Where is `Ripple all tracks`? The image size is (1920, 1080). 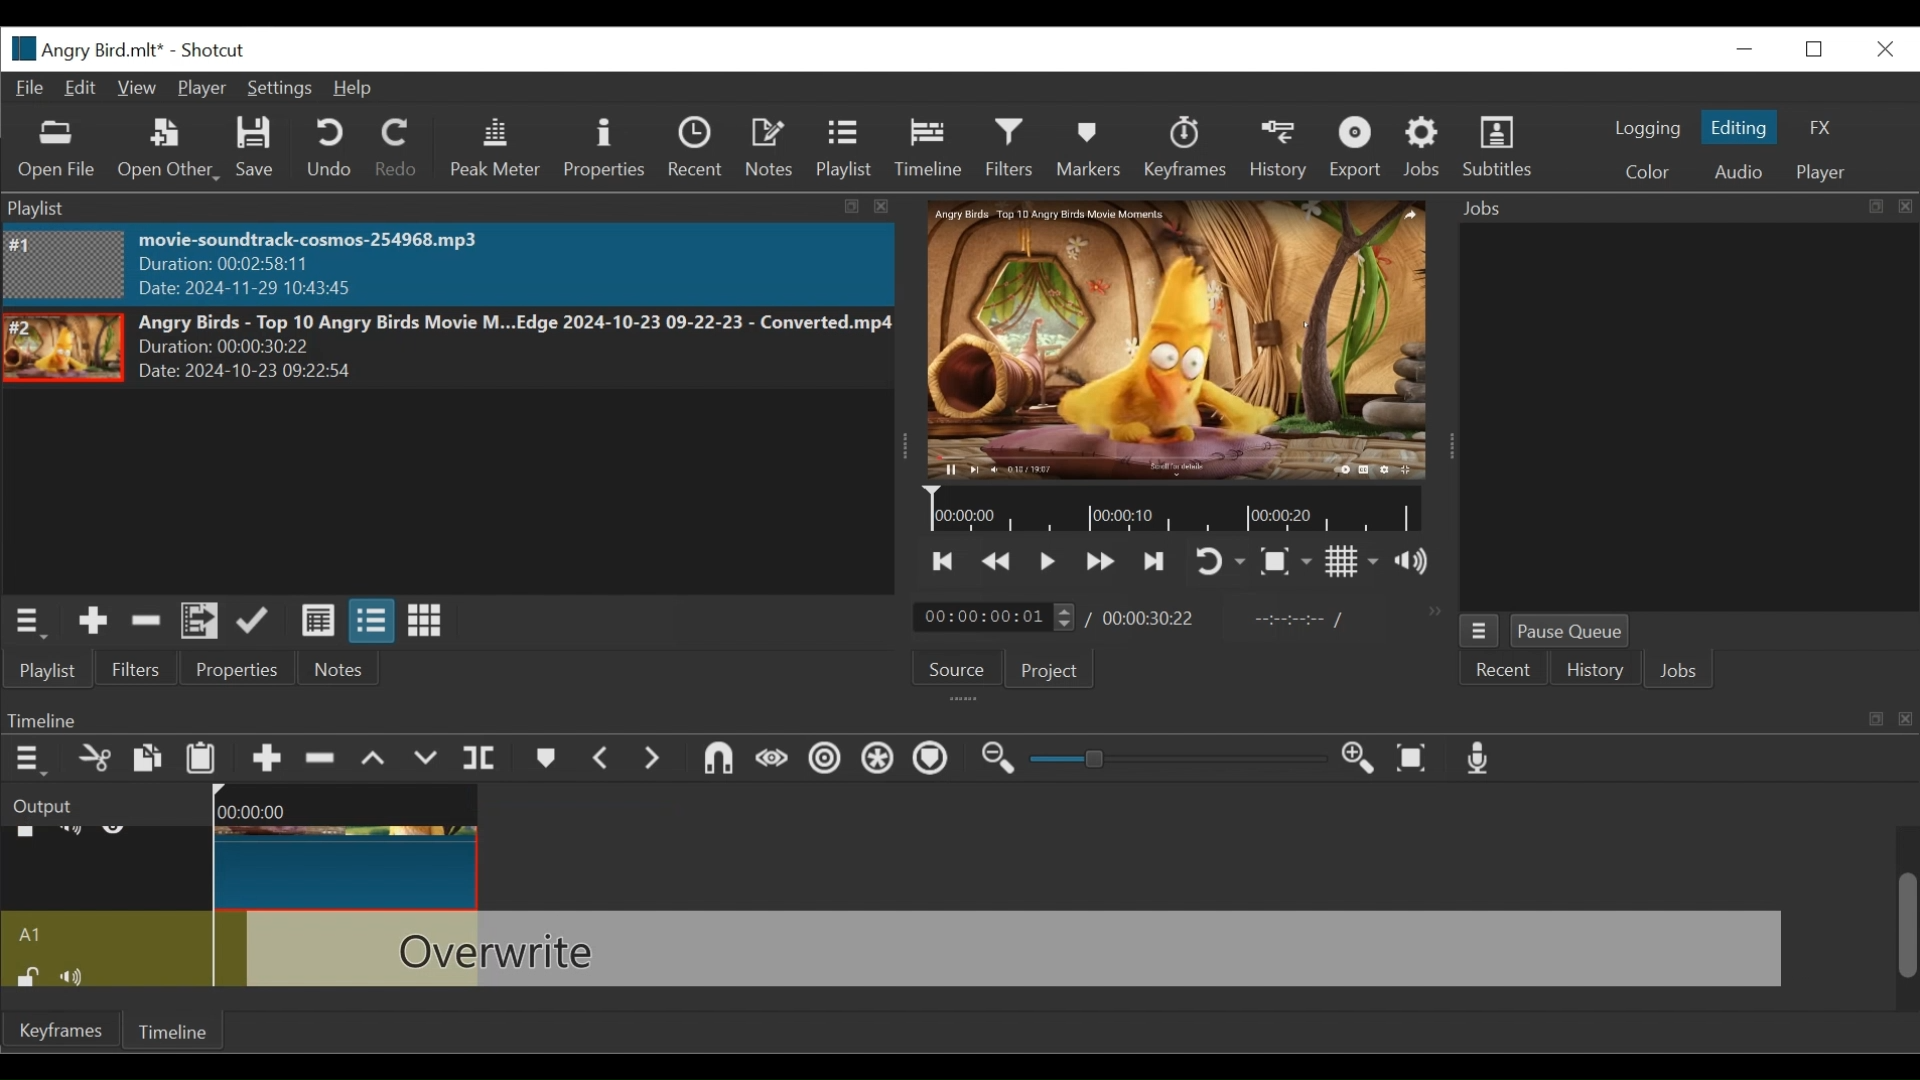 Ripple all tracks is located at coordinates (880, 762).